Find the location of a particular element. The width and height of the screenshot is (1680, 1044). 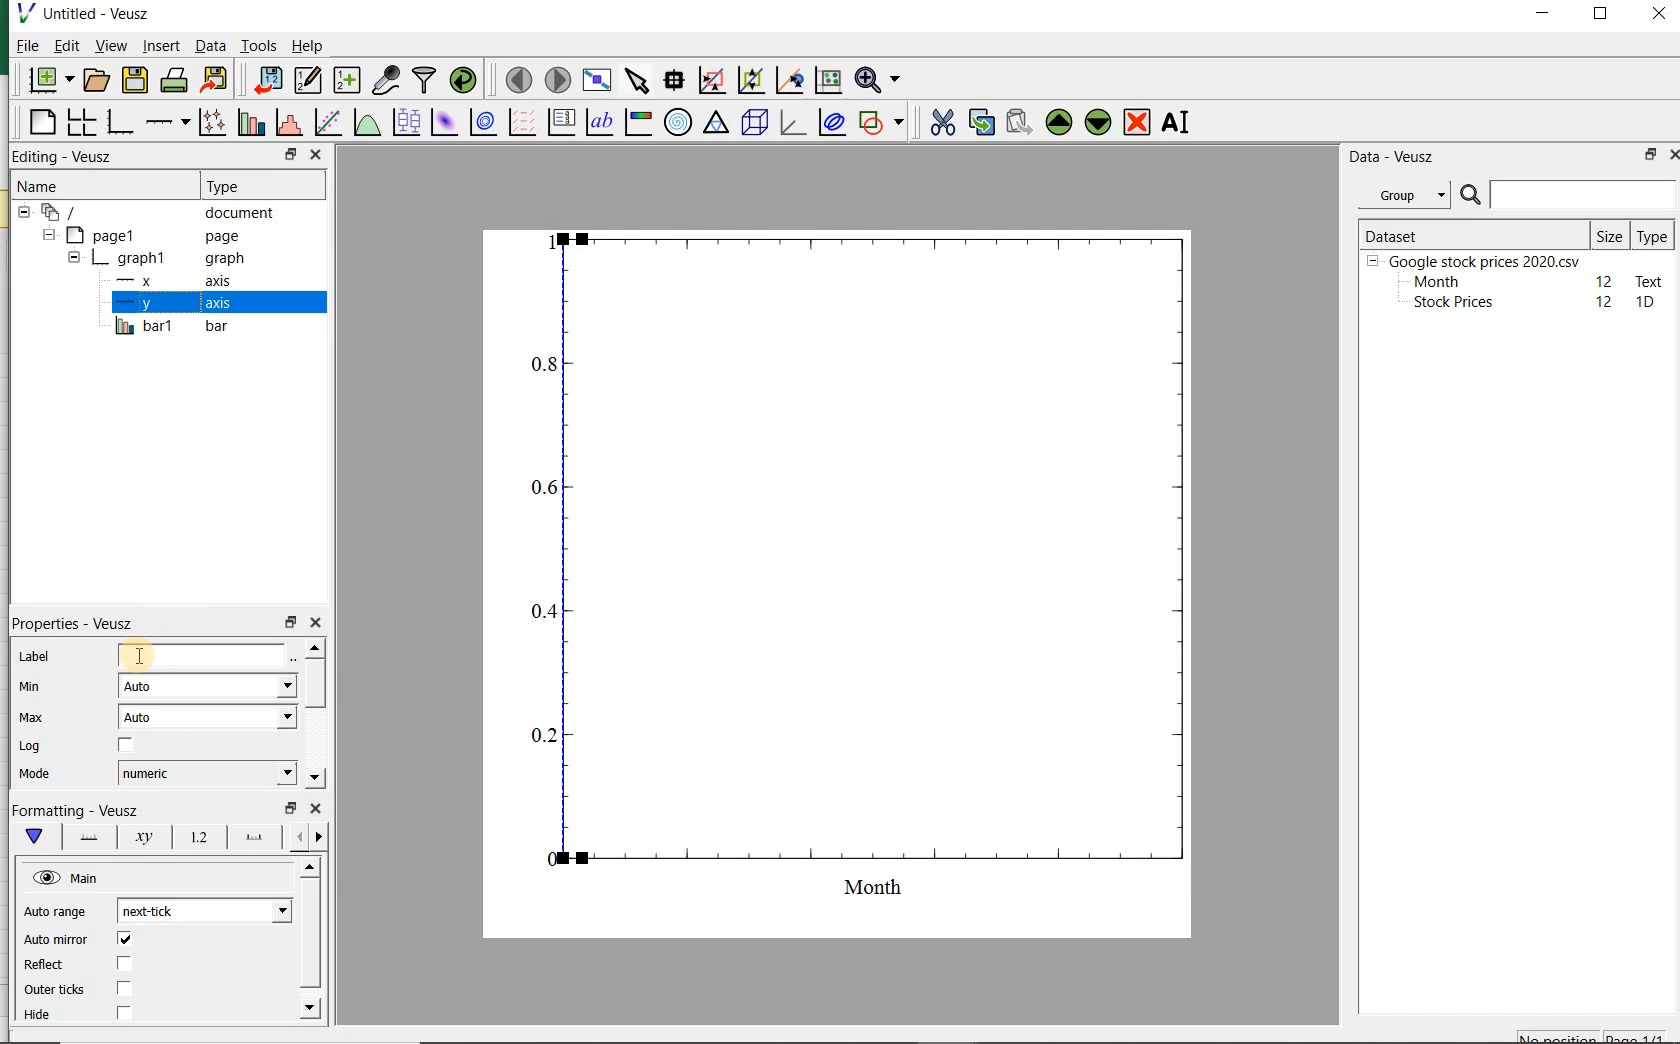

Google stock prices 2020.csv is located at coordinates (1477, 260).